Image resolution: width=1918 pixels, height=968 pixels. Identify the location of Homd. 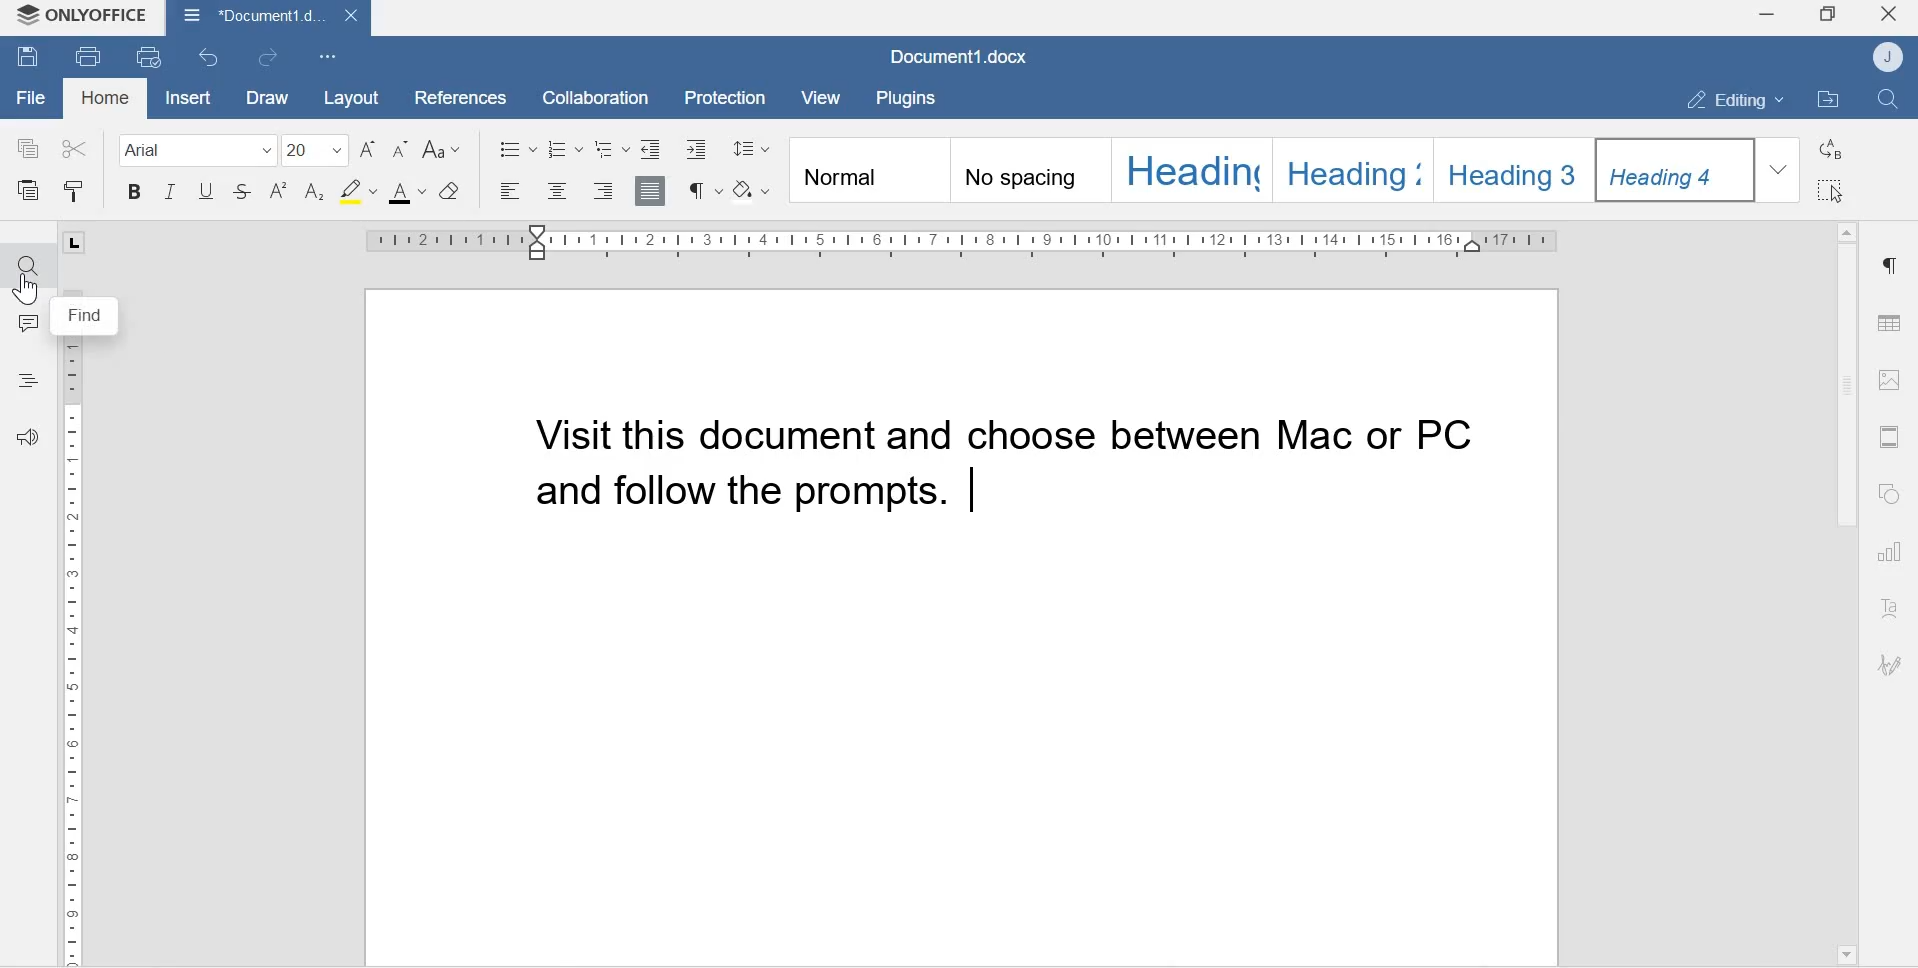
(106, 100).